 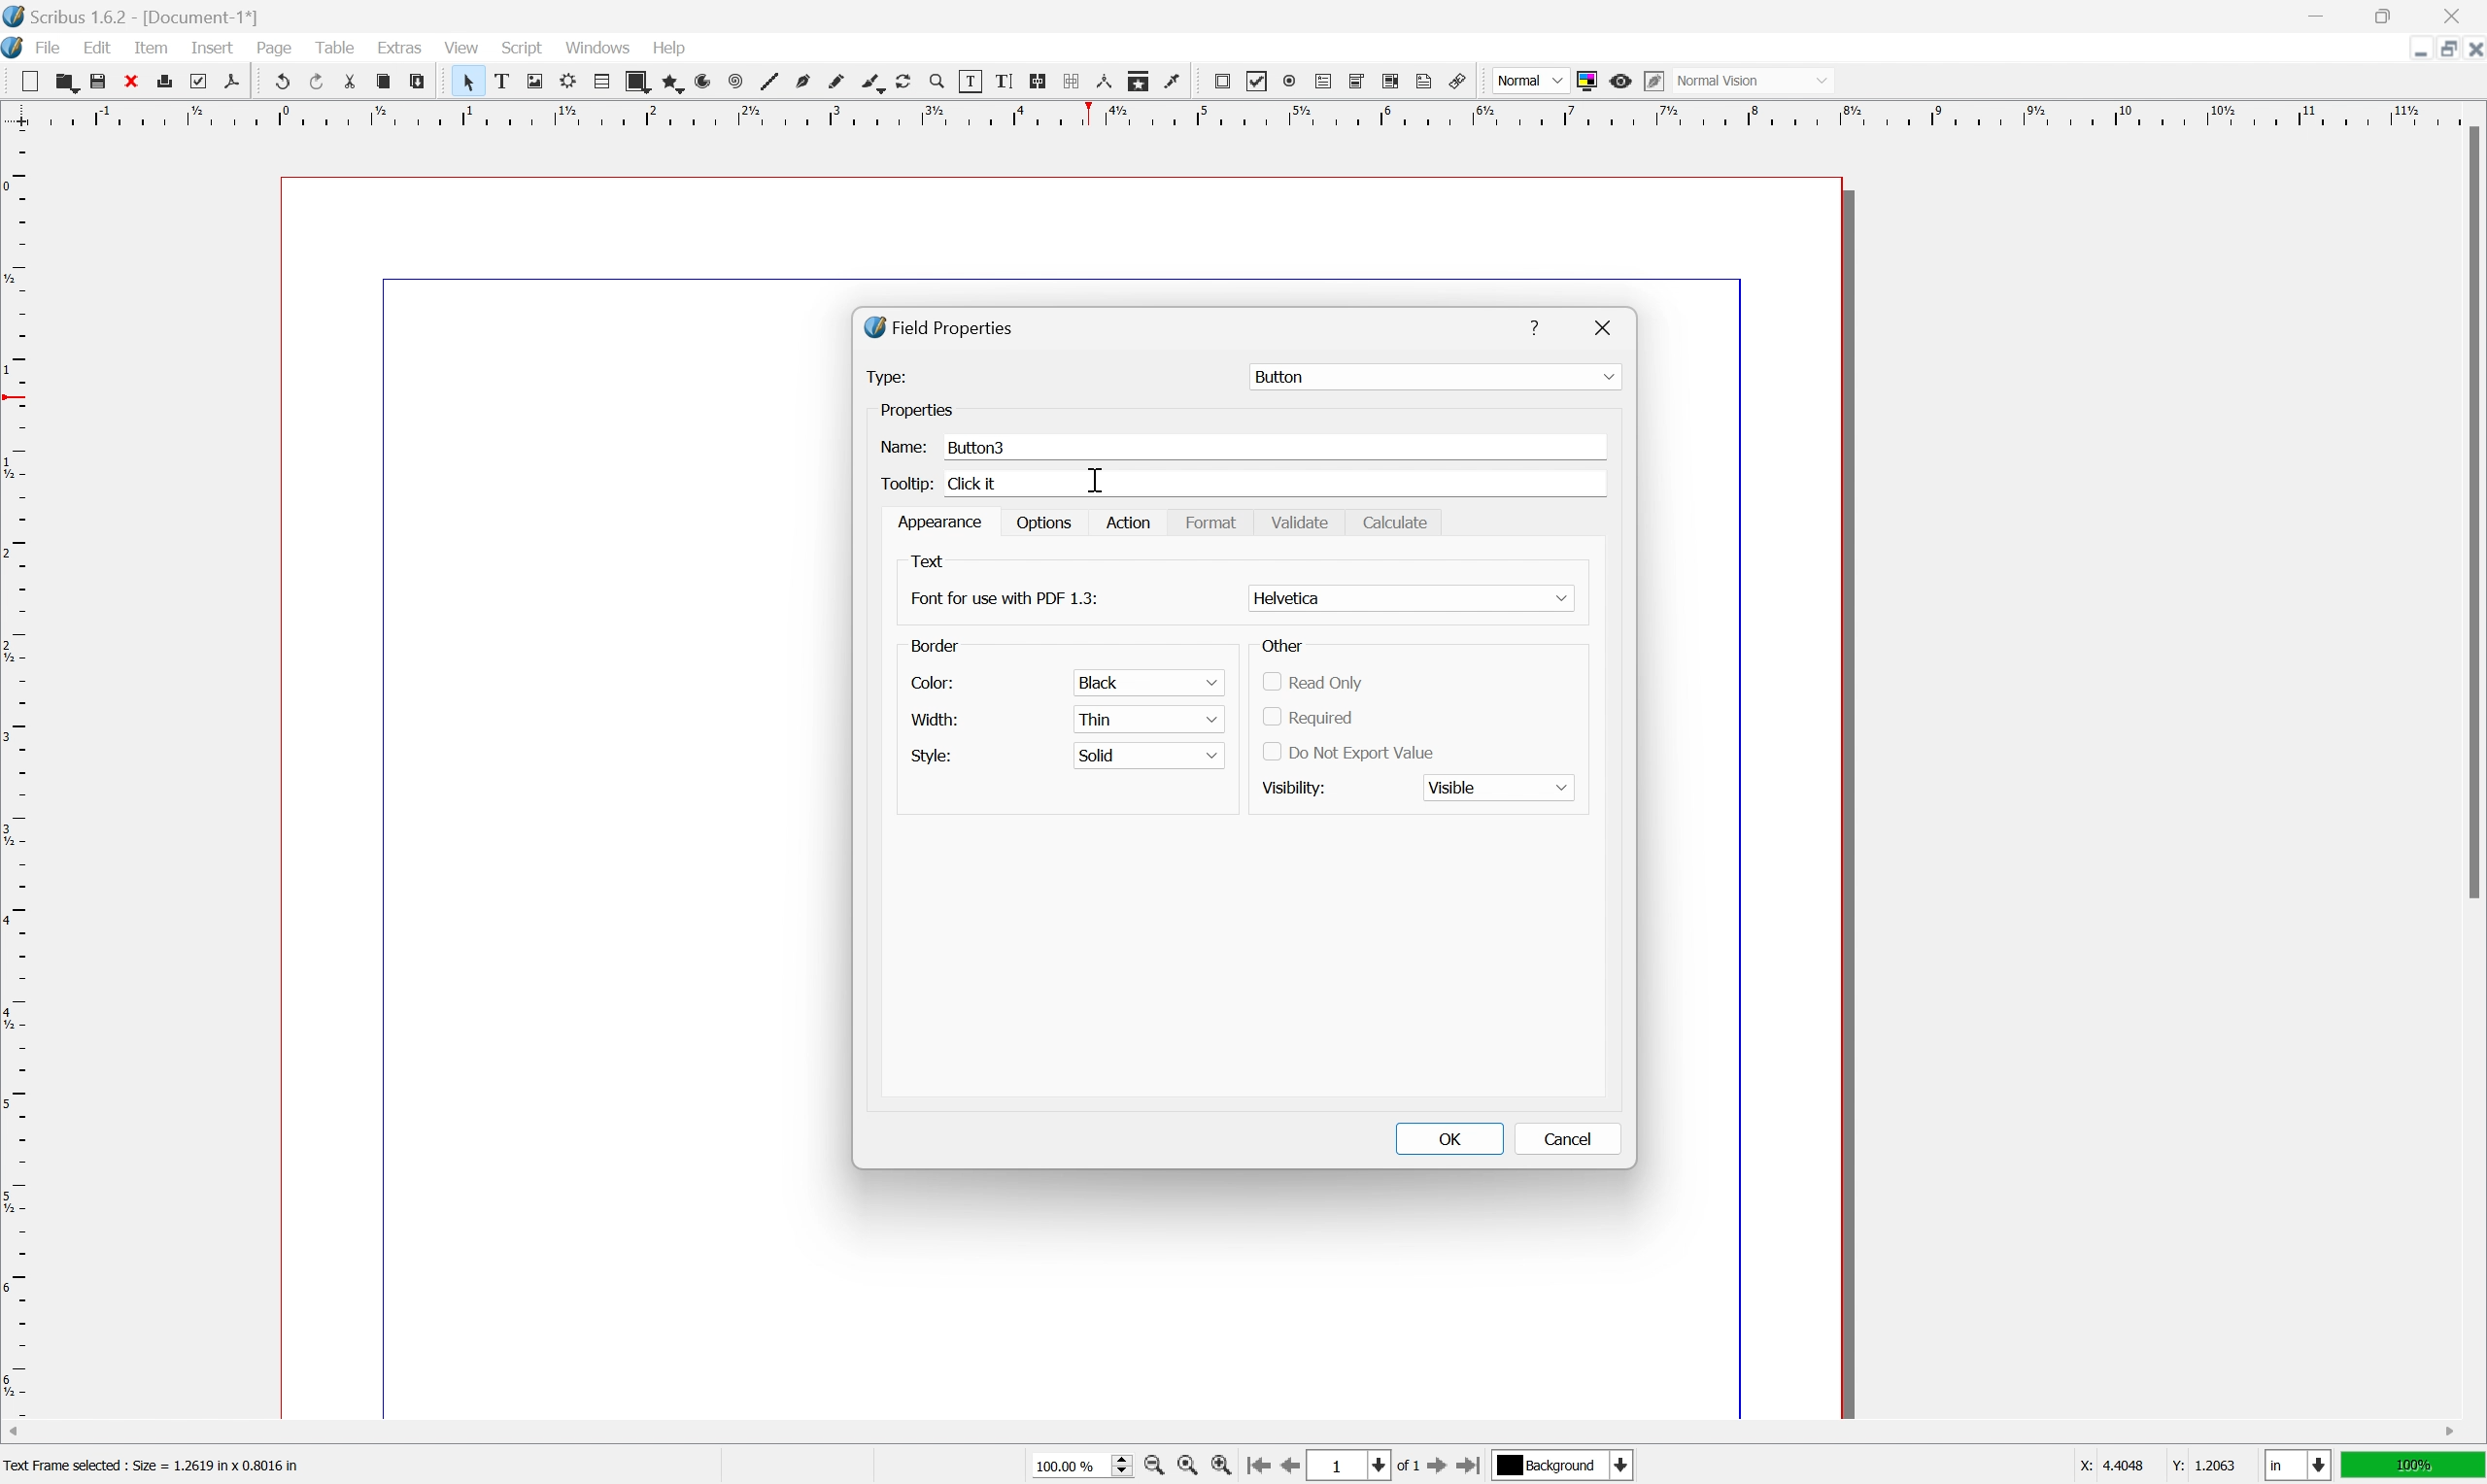 What do you see at coordinates (233, 82) in the screenshot?
I see `save as pdf` at bounding box center [233, 82].